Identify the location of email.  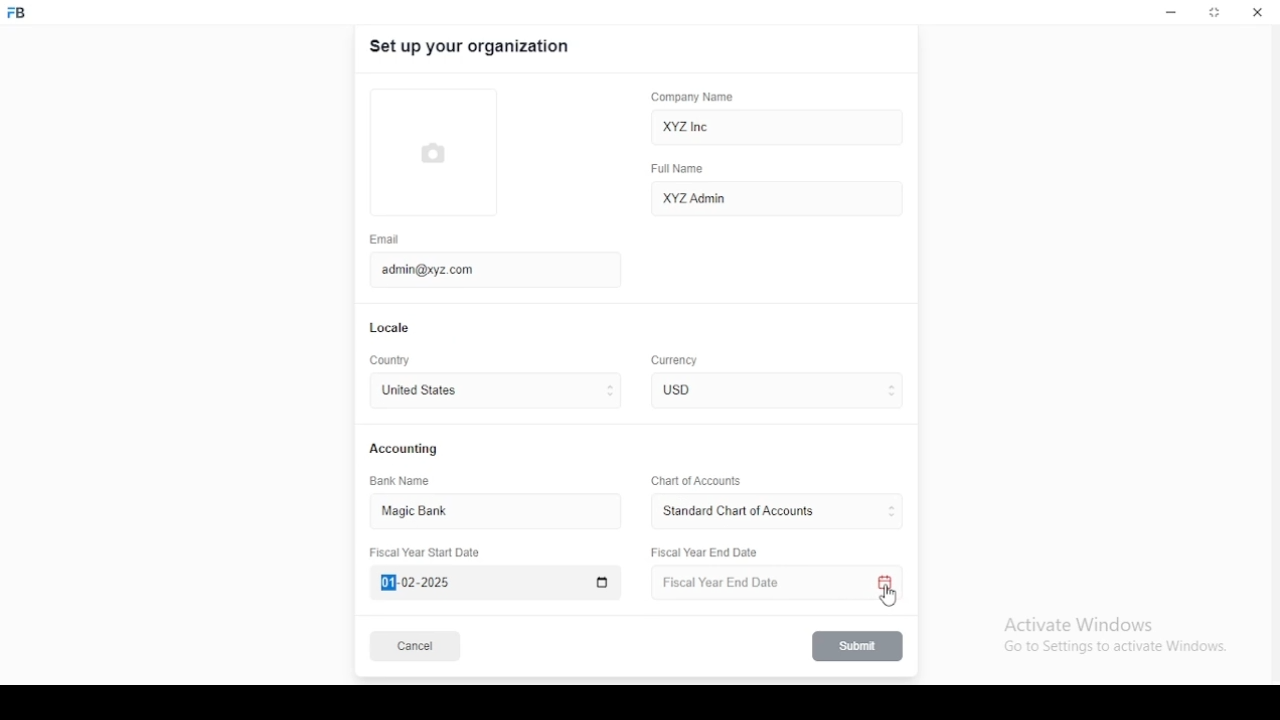
(385, 239).